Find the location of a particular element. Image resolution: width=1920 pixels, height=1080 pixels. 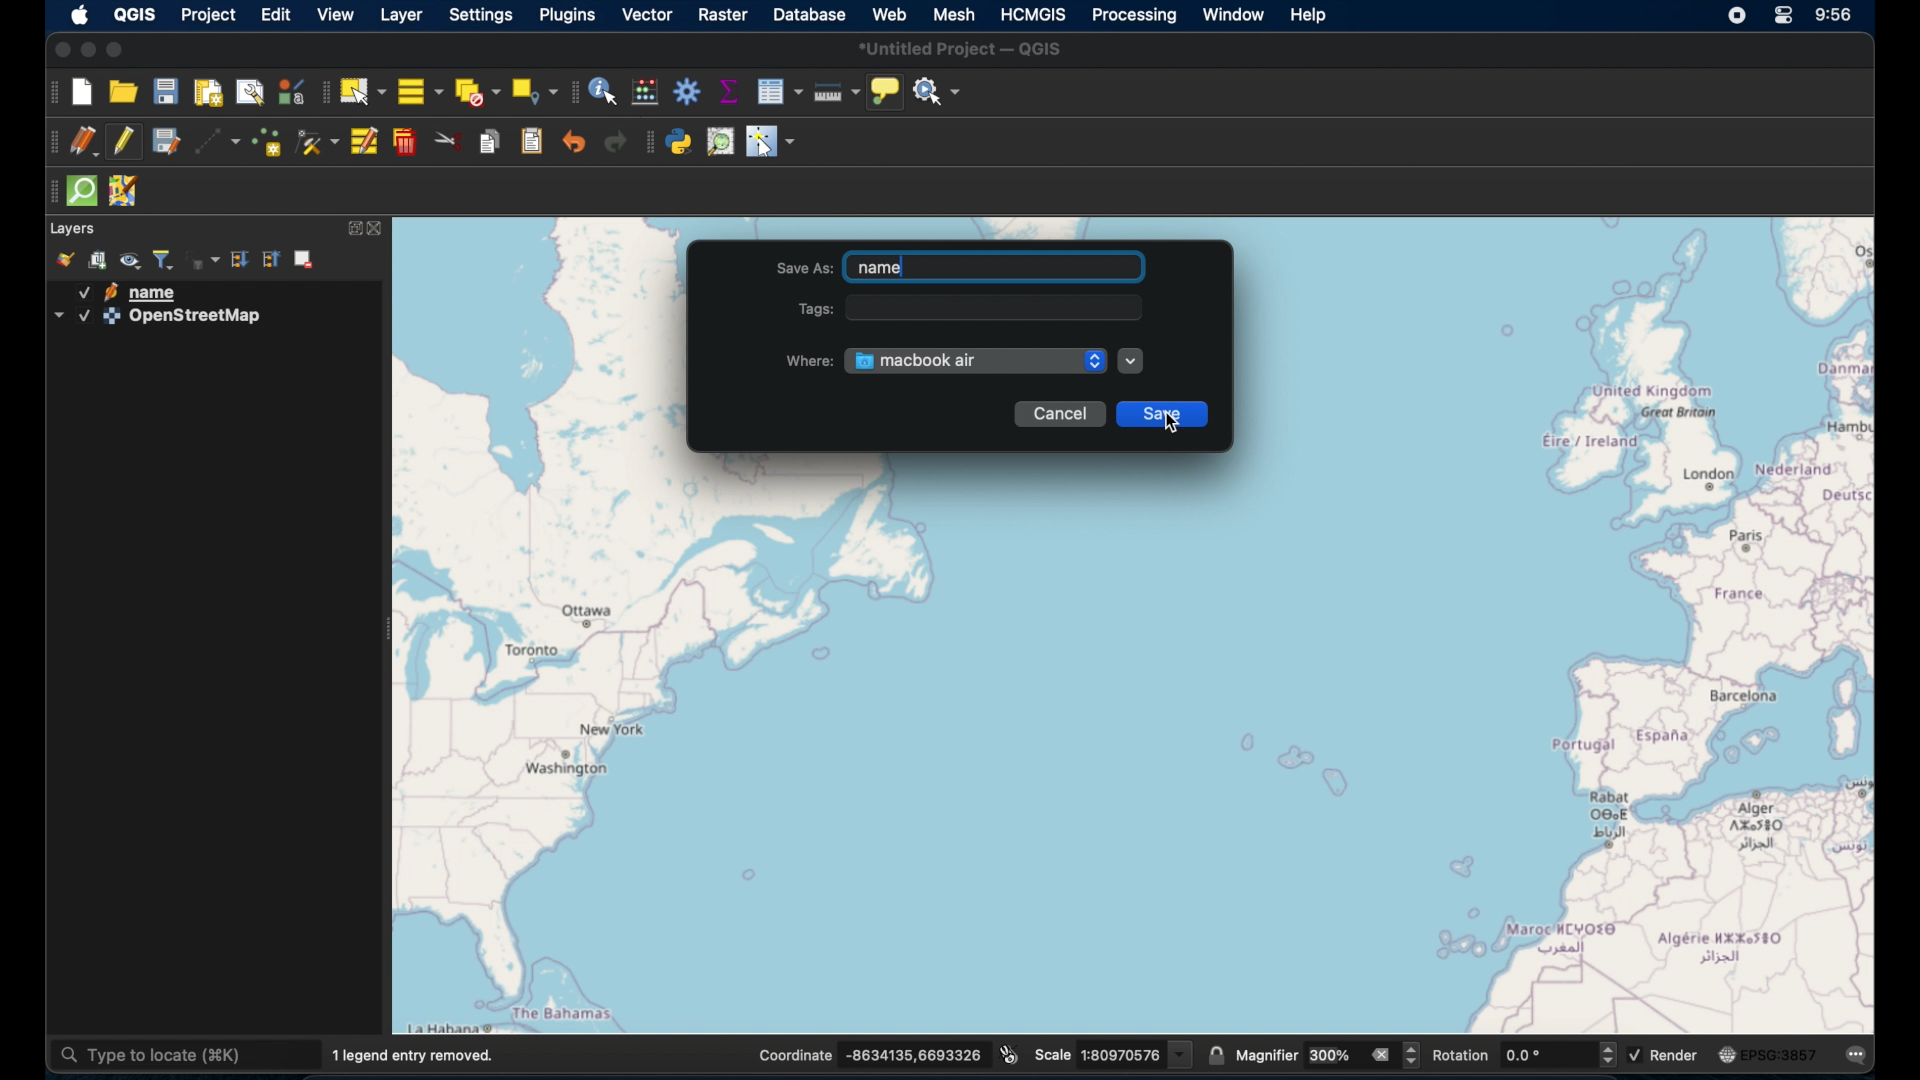

scale is located at coordinates (1115, 1053).